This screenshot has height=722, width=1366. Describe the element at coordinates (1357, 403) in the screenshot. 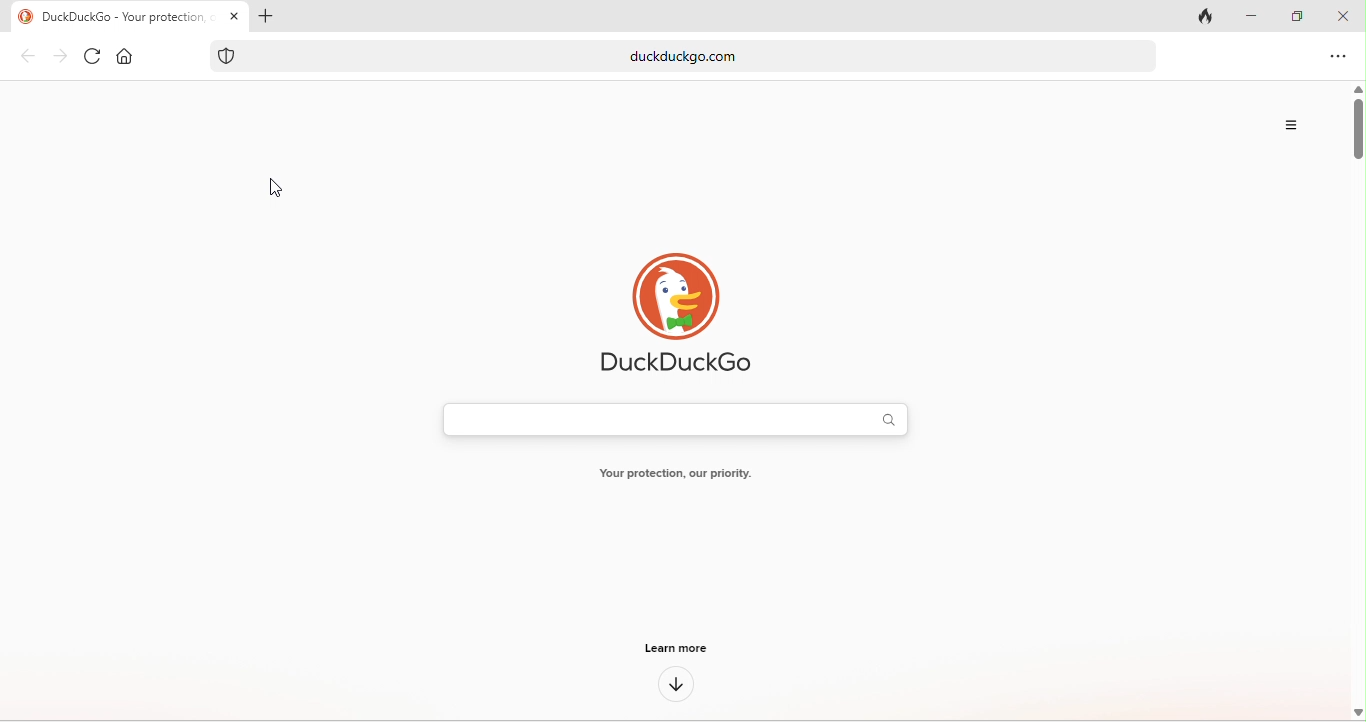

I see `vertical scroll bar` at that location.